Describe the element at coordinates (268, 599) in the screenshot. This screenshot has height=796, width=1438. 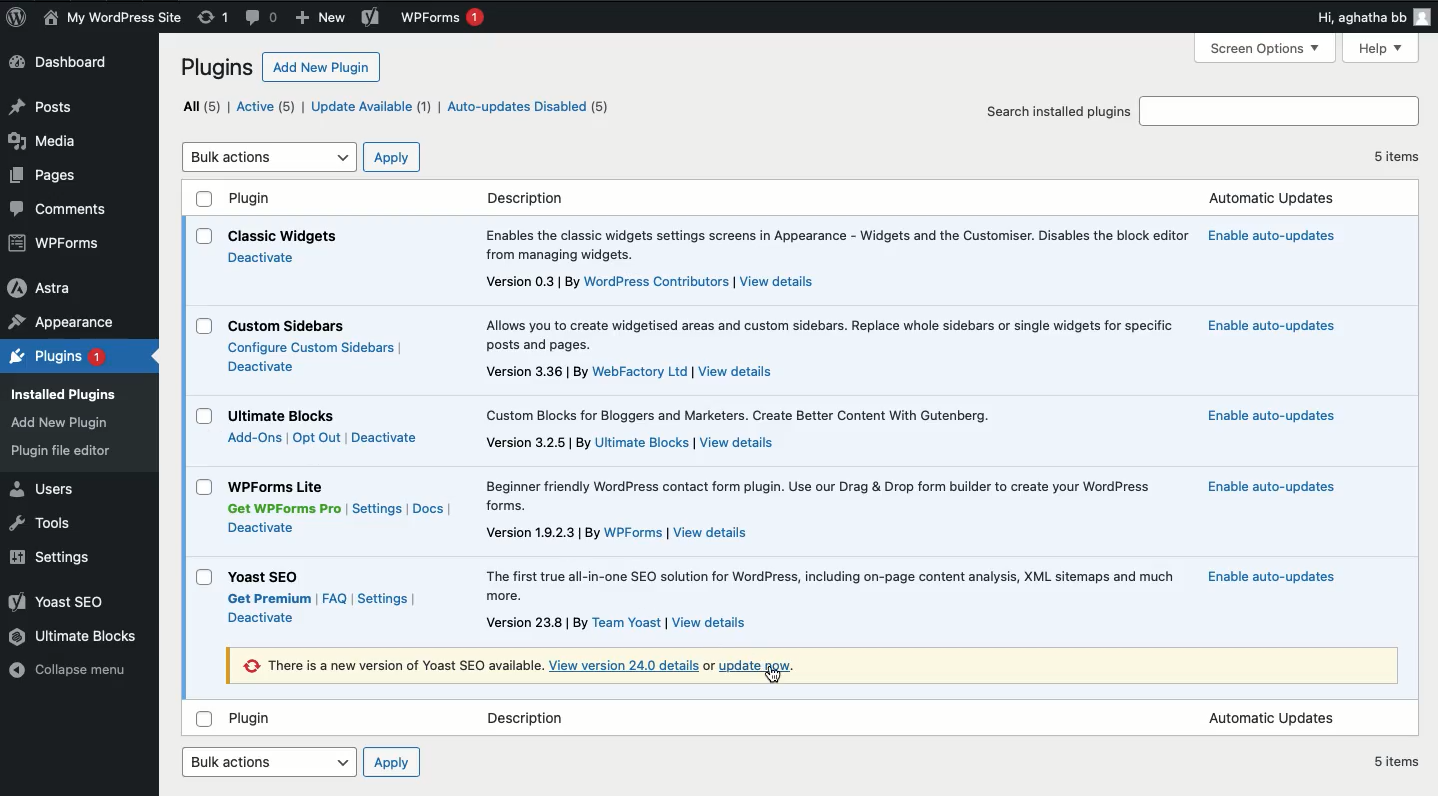
I see `Get premium` at that location.